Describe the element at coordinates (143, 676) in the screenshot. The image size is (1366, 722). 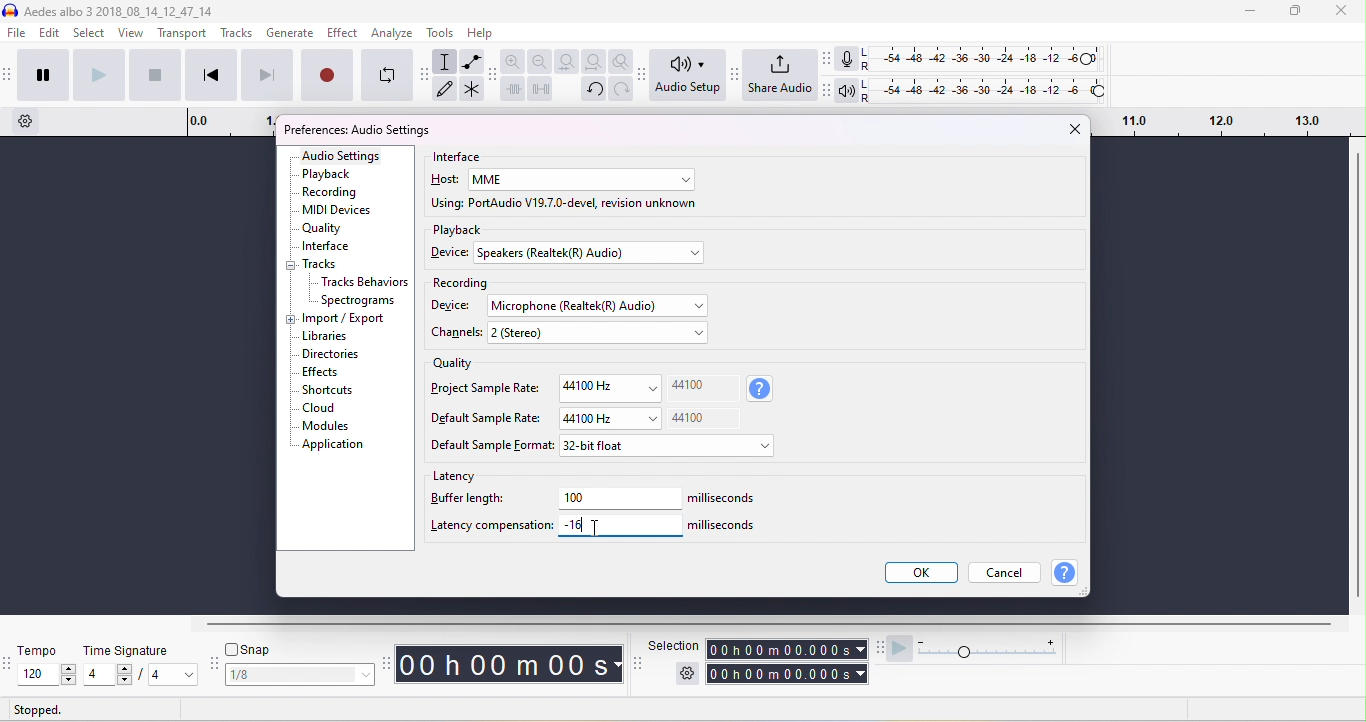
I see `select time signatur` at that location.